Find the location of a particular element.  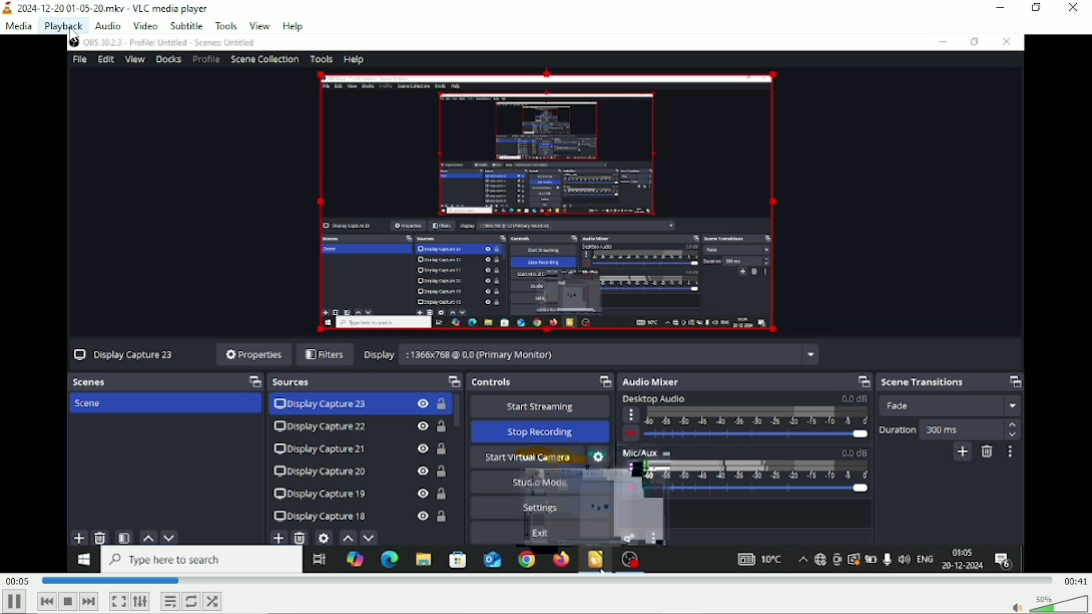

Pause is located at coordinates (16, 602).